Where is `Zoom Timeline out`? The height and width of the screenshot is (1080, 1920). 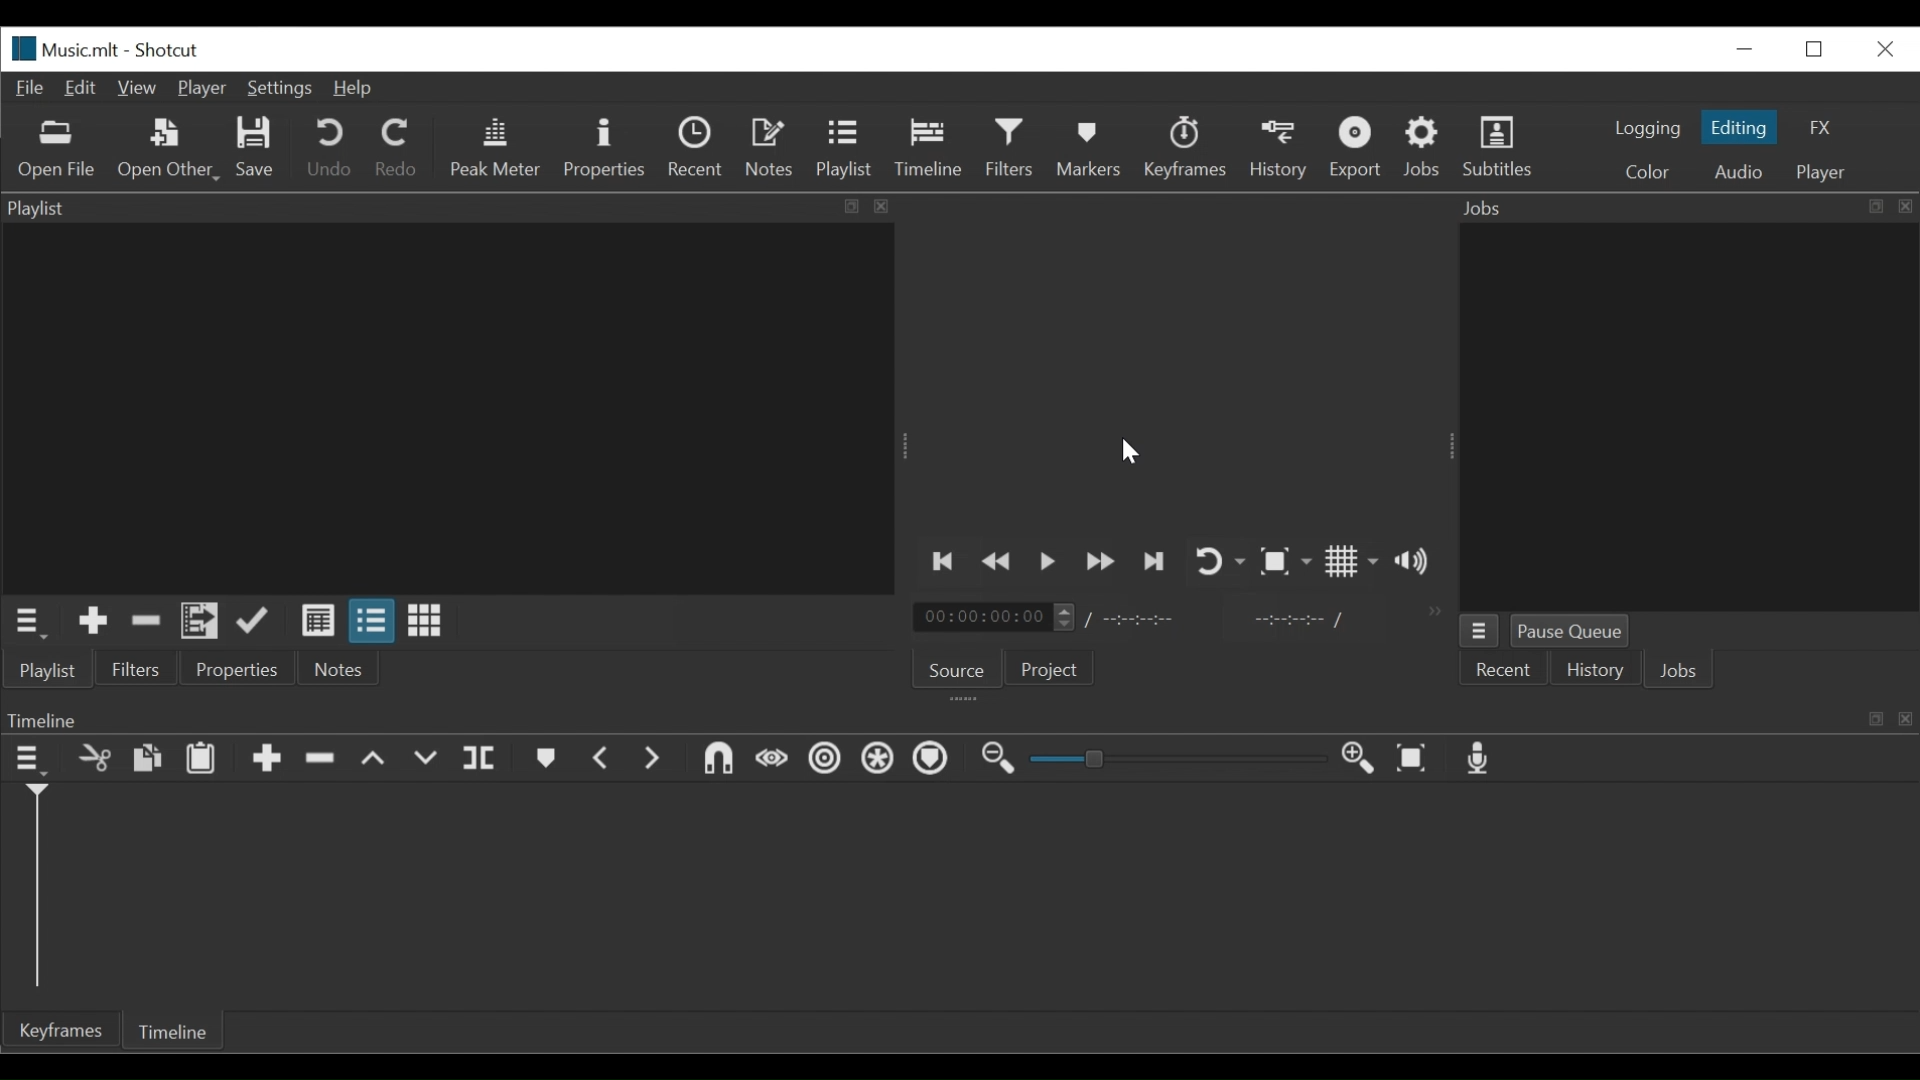
Zoom Timeline out is located at coordinates (997, 759).